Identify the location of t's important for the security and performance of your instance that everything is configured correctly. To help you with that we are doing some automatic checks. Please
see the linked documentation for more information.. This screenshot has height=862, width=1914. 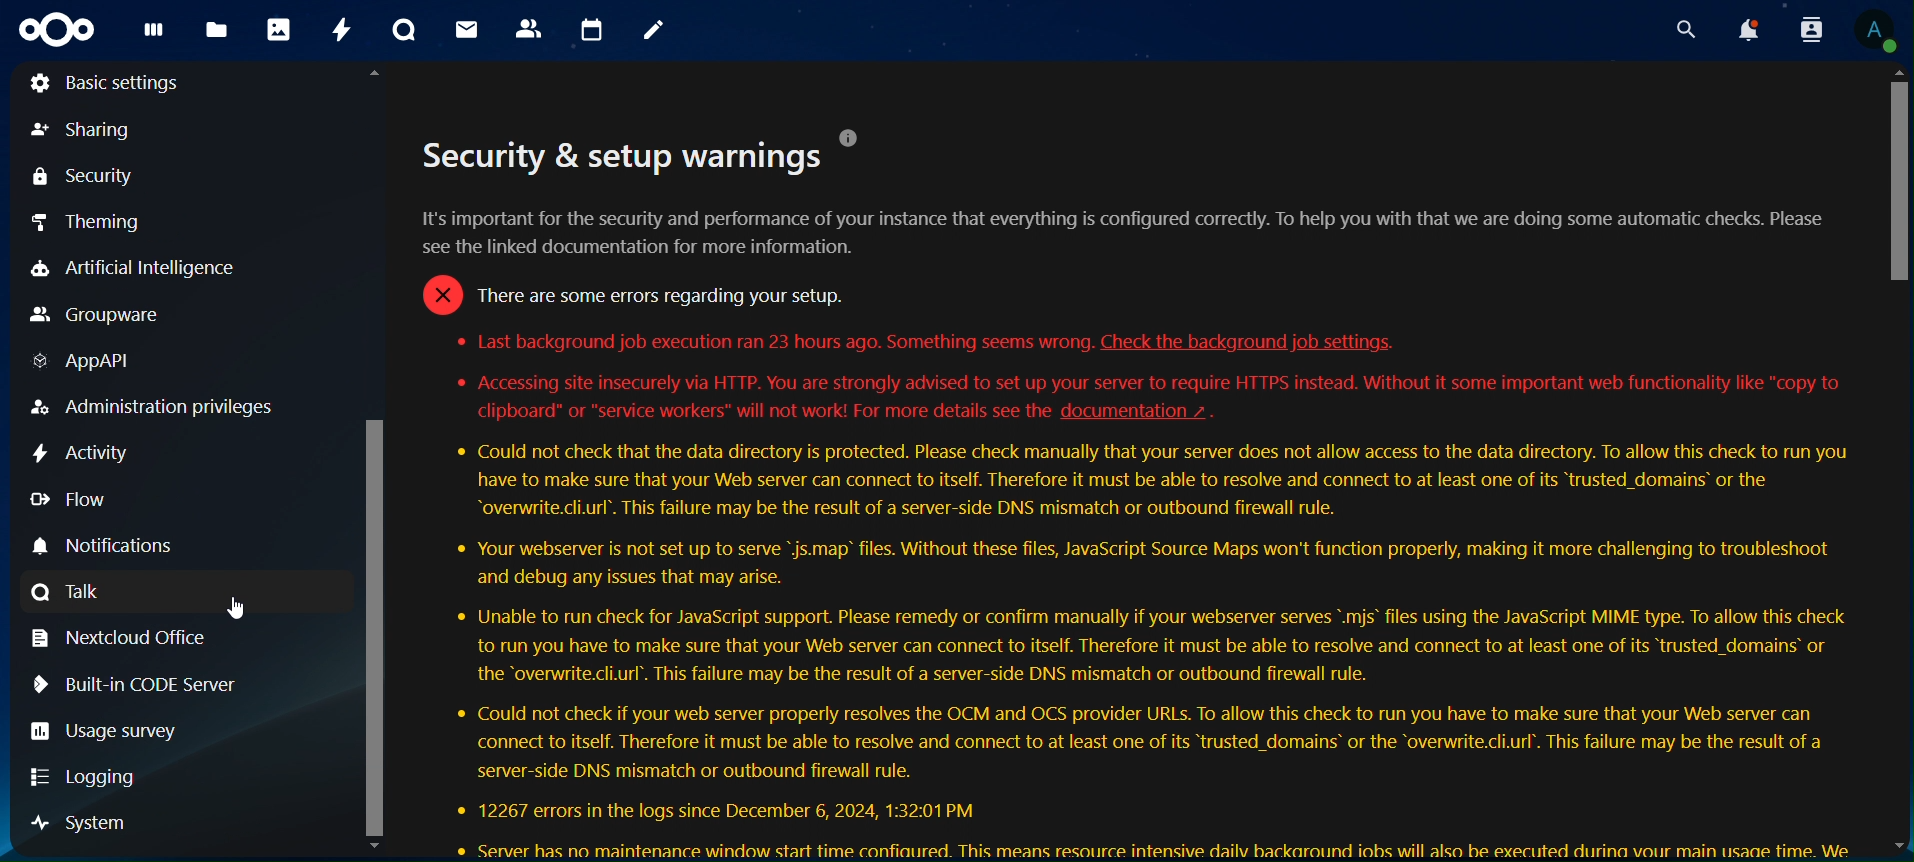
(1133, 233).